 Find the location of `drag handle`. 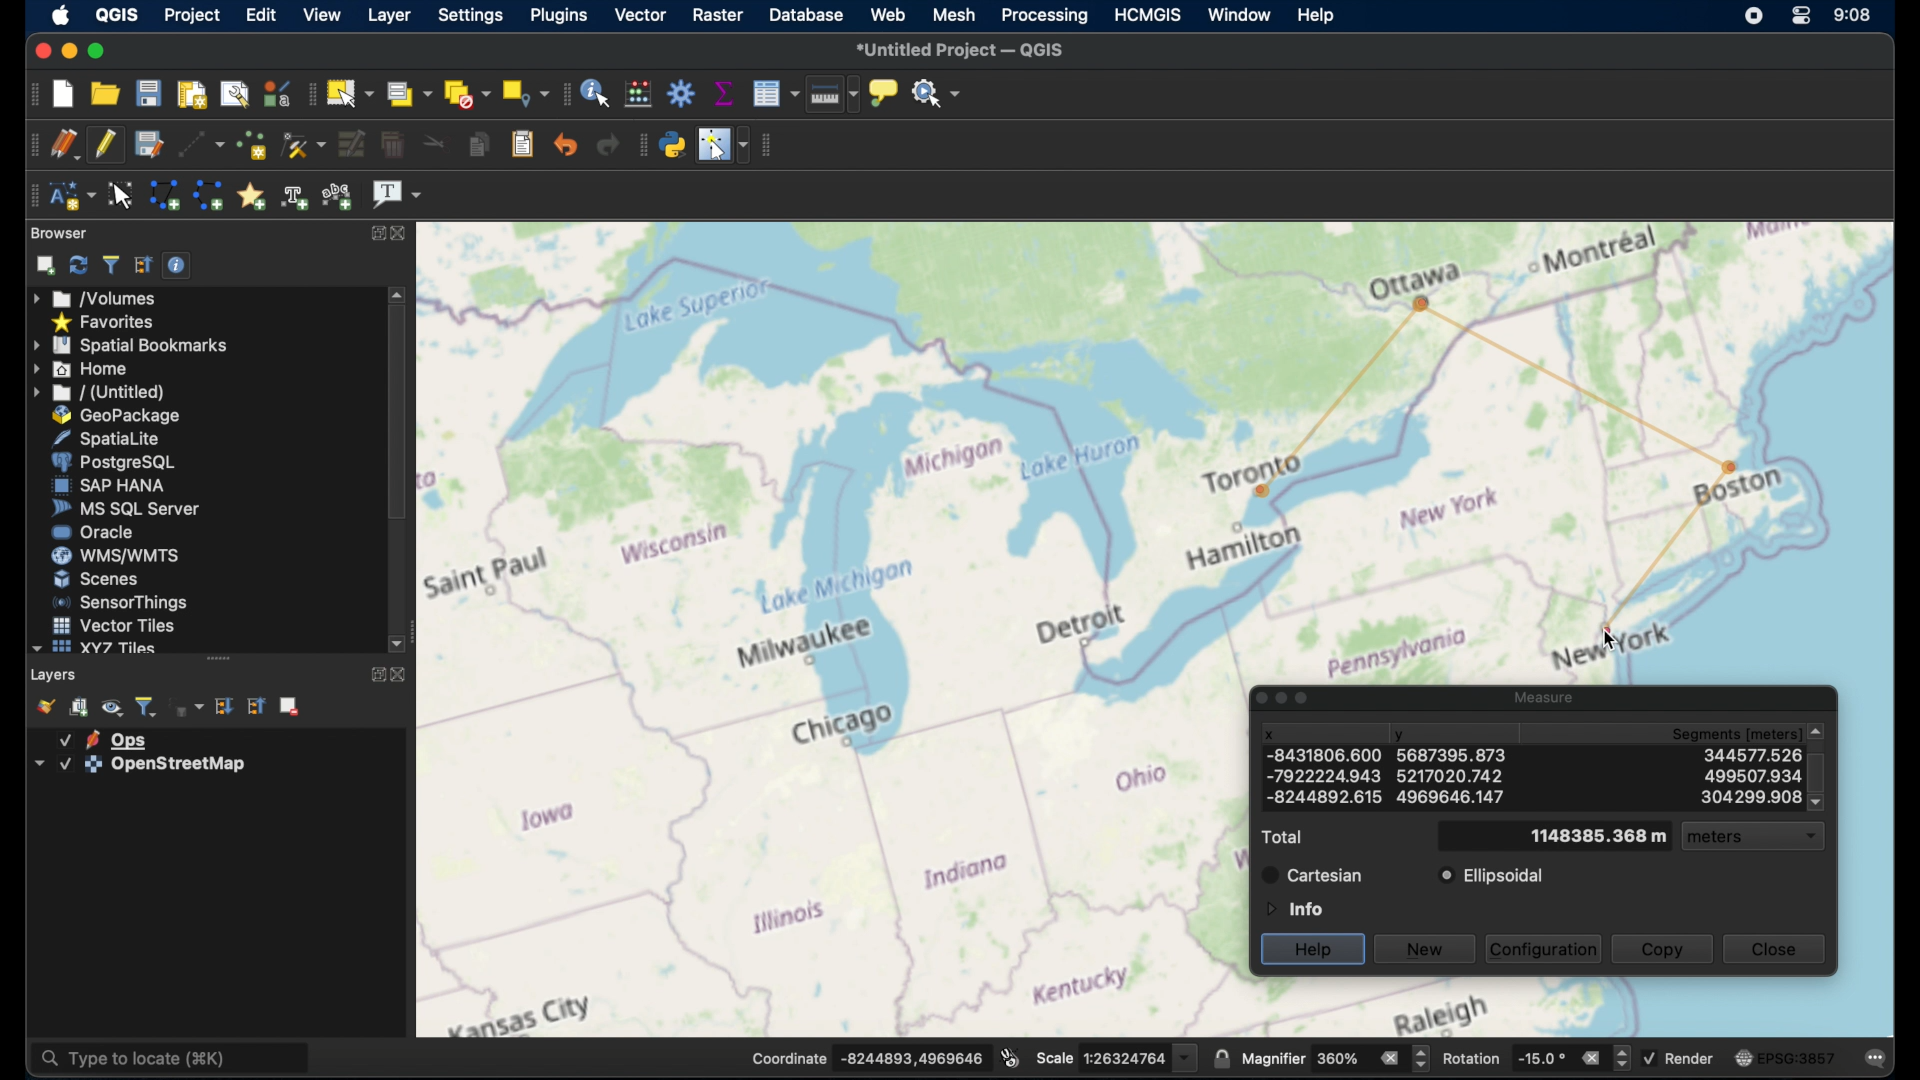

drag handle is located at coordinates (218, 658).